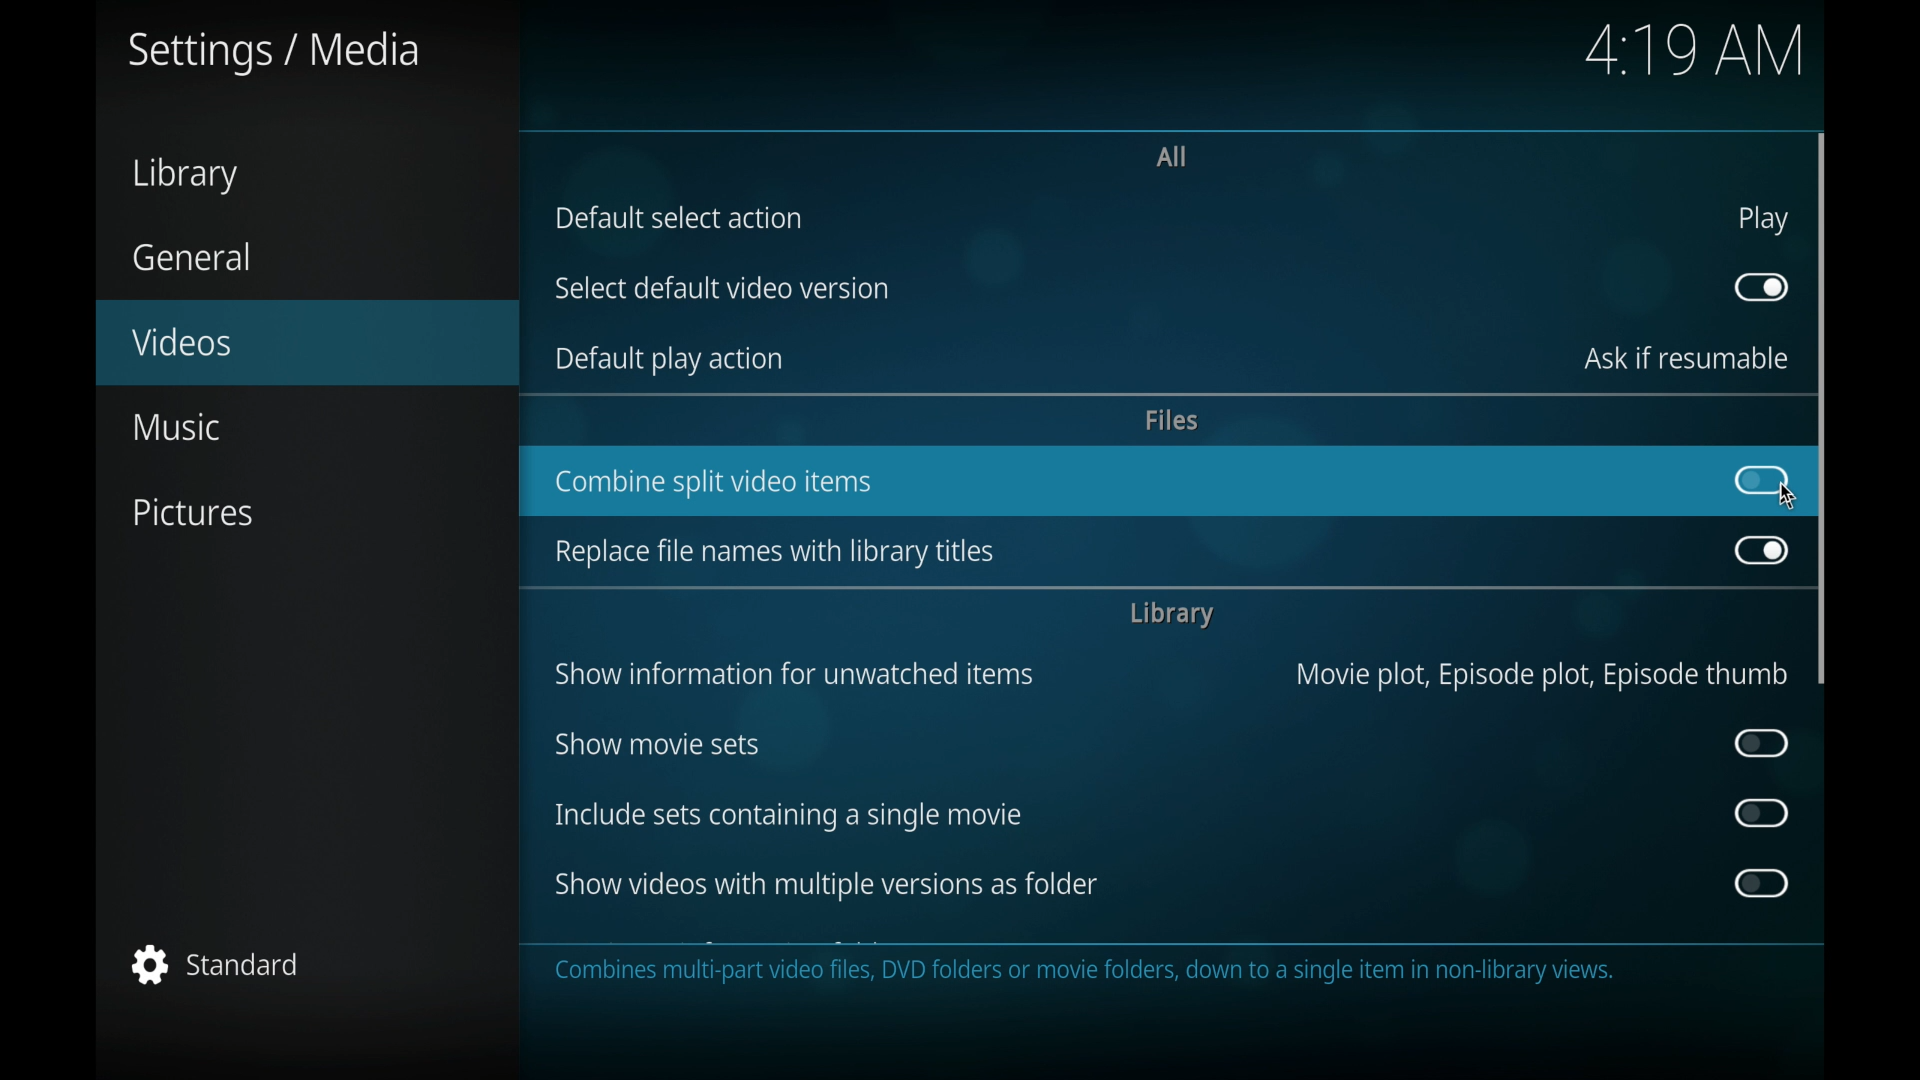 The height and width of the screenshot is (1080, 1920). What do you see at coordinates (187, 175) in the screenshot?
I see `library` at bounding box center [187, 175].